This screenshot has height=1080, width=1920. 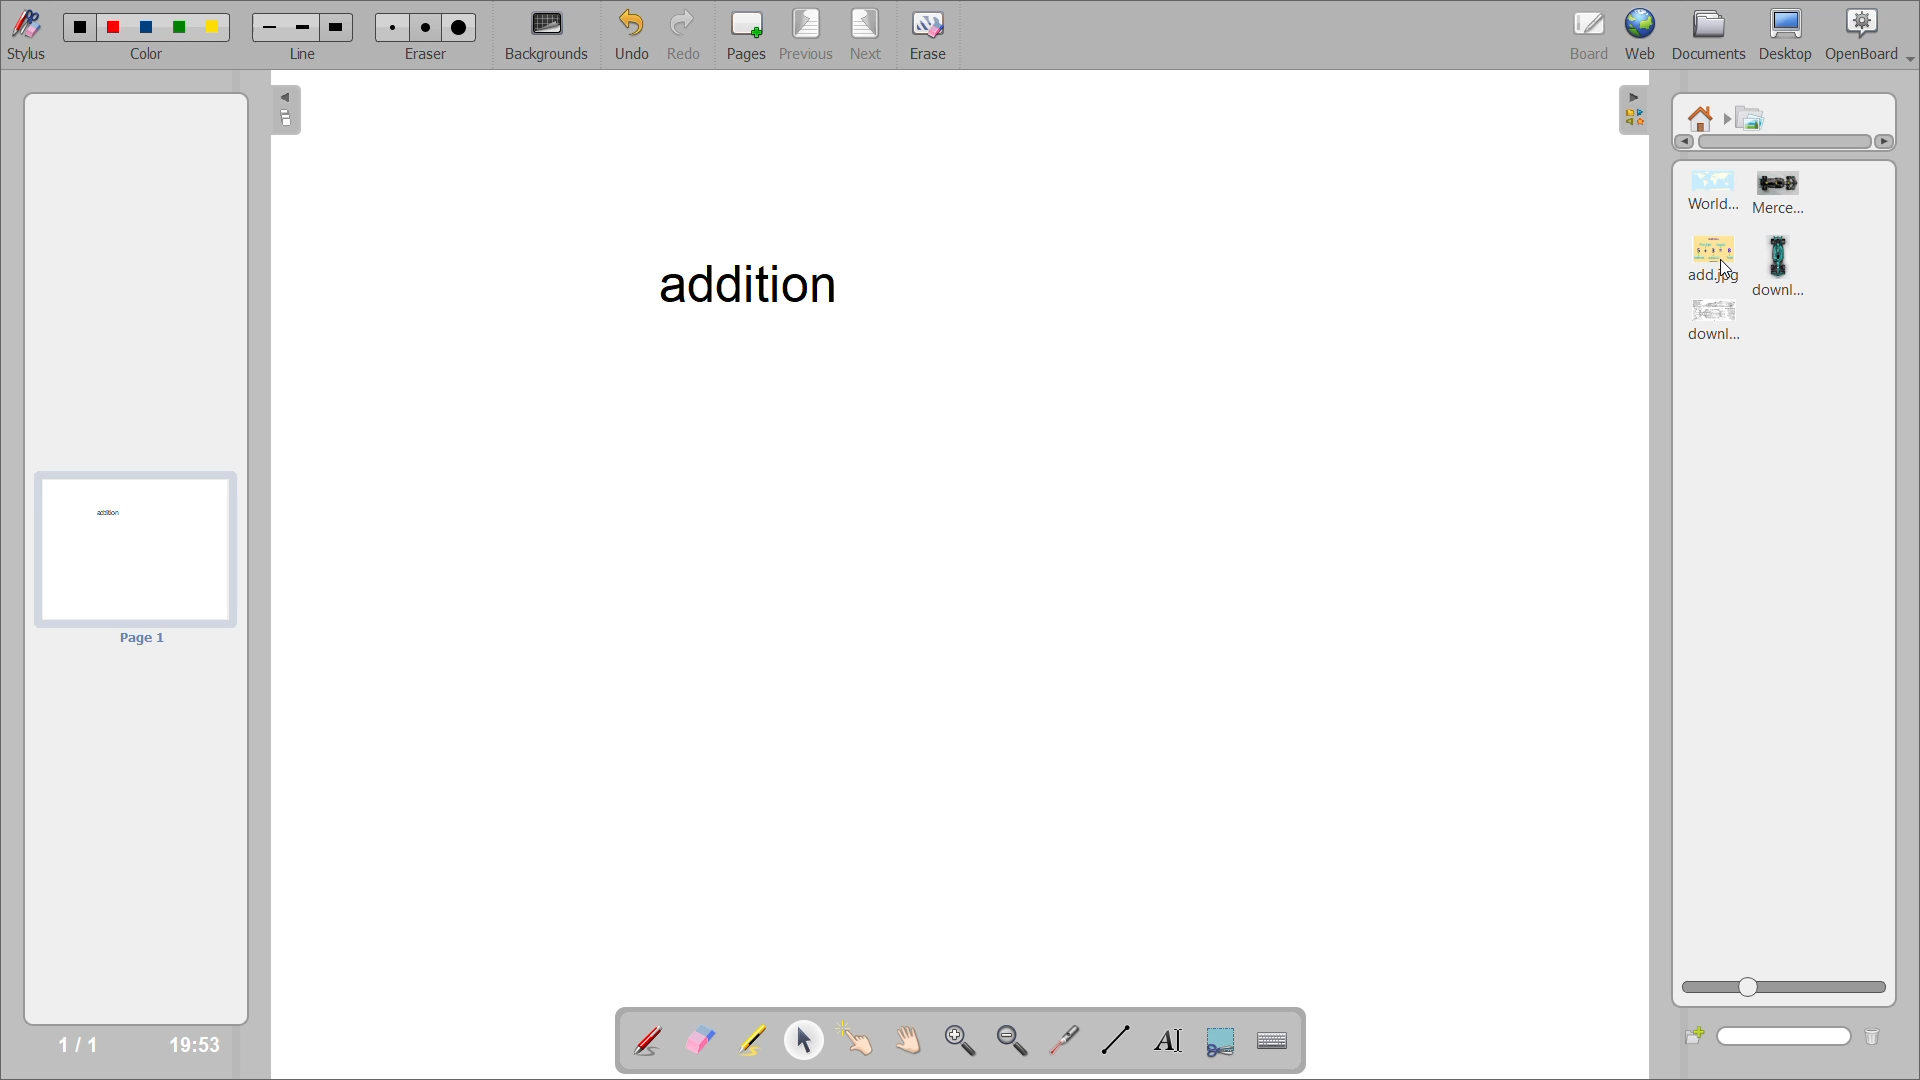 What do you see at coordinates (148, 55) in the screenshot?
I see `color` at bounding box center [148, 55].